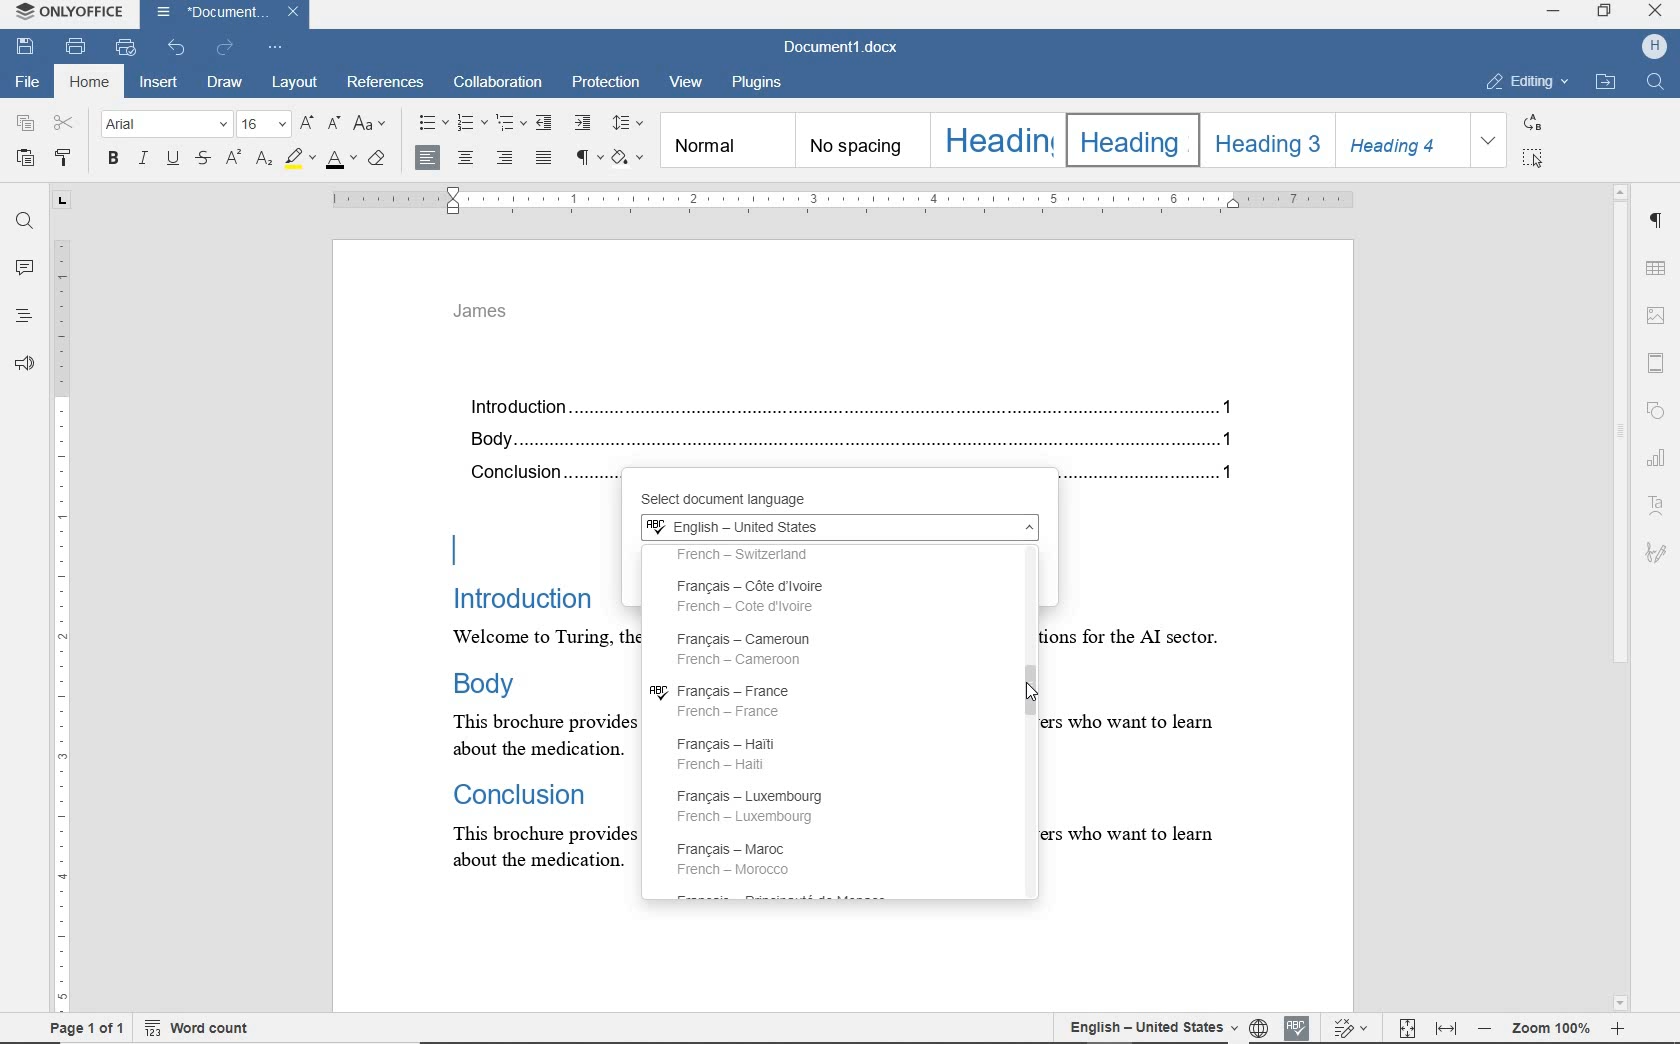 This screenshot has height=1044, width=1680. I want to click on profile, so click(1657, 45).